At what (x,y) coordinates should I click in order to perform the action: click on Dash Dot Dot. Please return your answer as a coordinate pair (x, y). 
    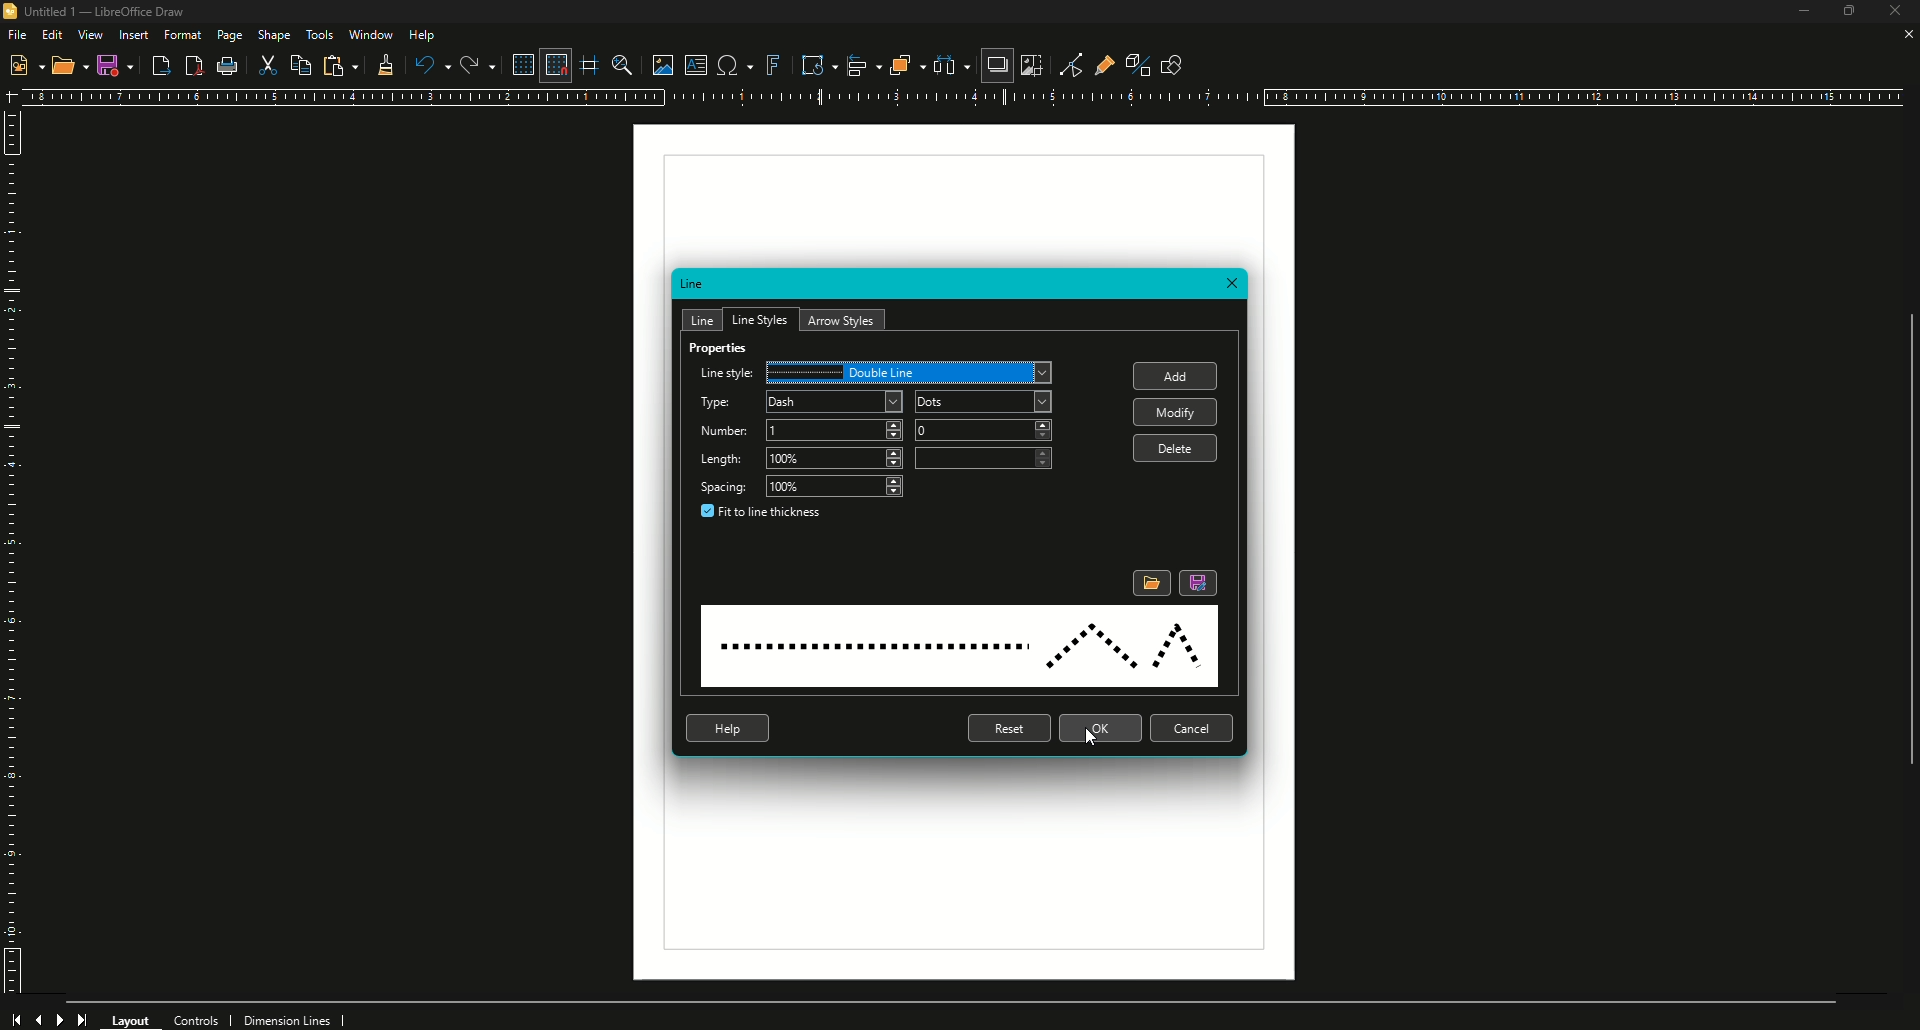
    Looking at the image, I should click on (914, 371).